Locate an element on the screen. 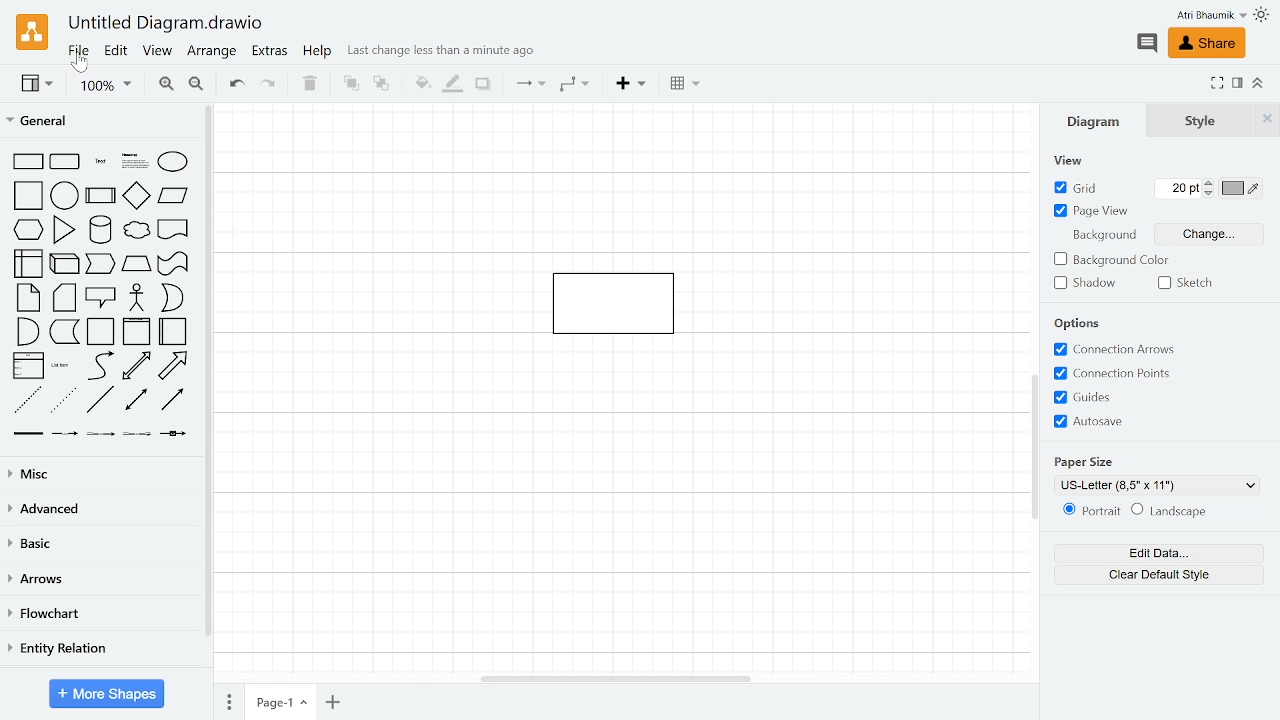 Image resolution: width=1280 pixels, height=720 pixels. Fill color is located at coordinates (420, 83).